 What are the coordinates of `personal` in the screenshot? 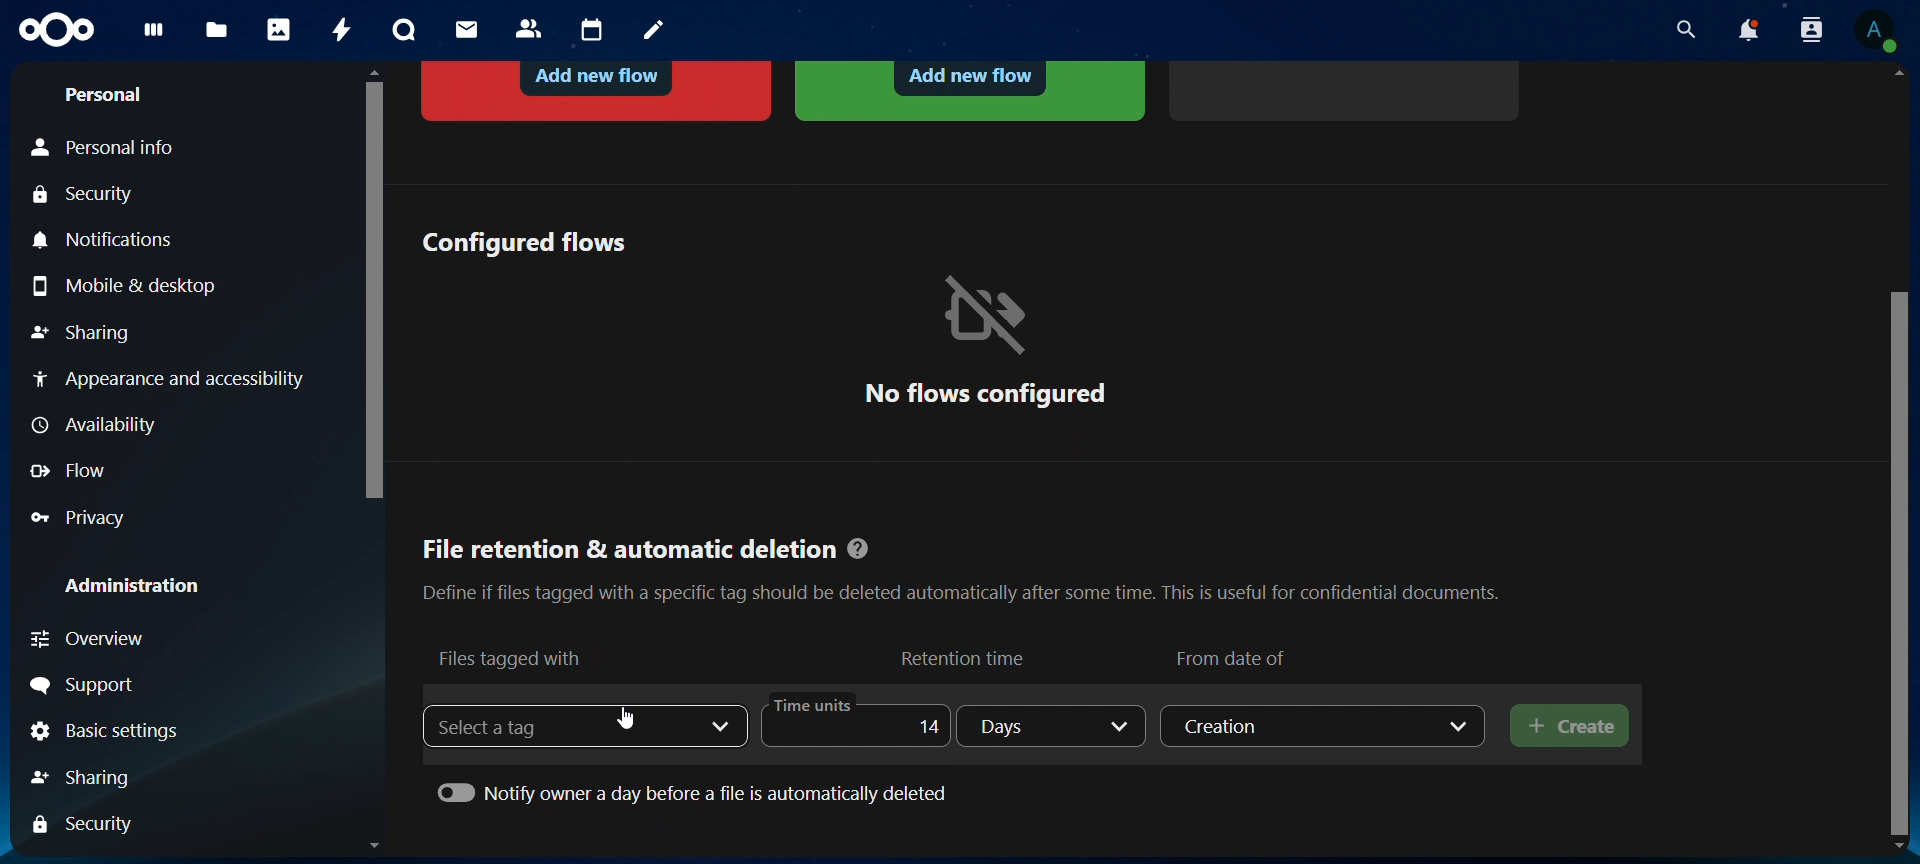 It's located at (102, 95).